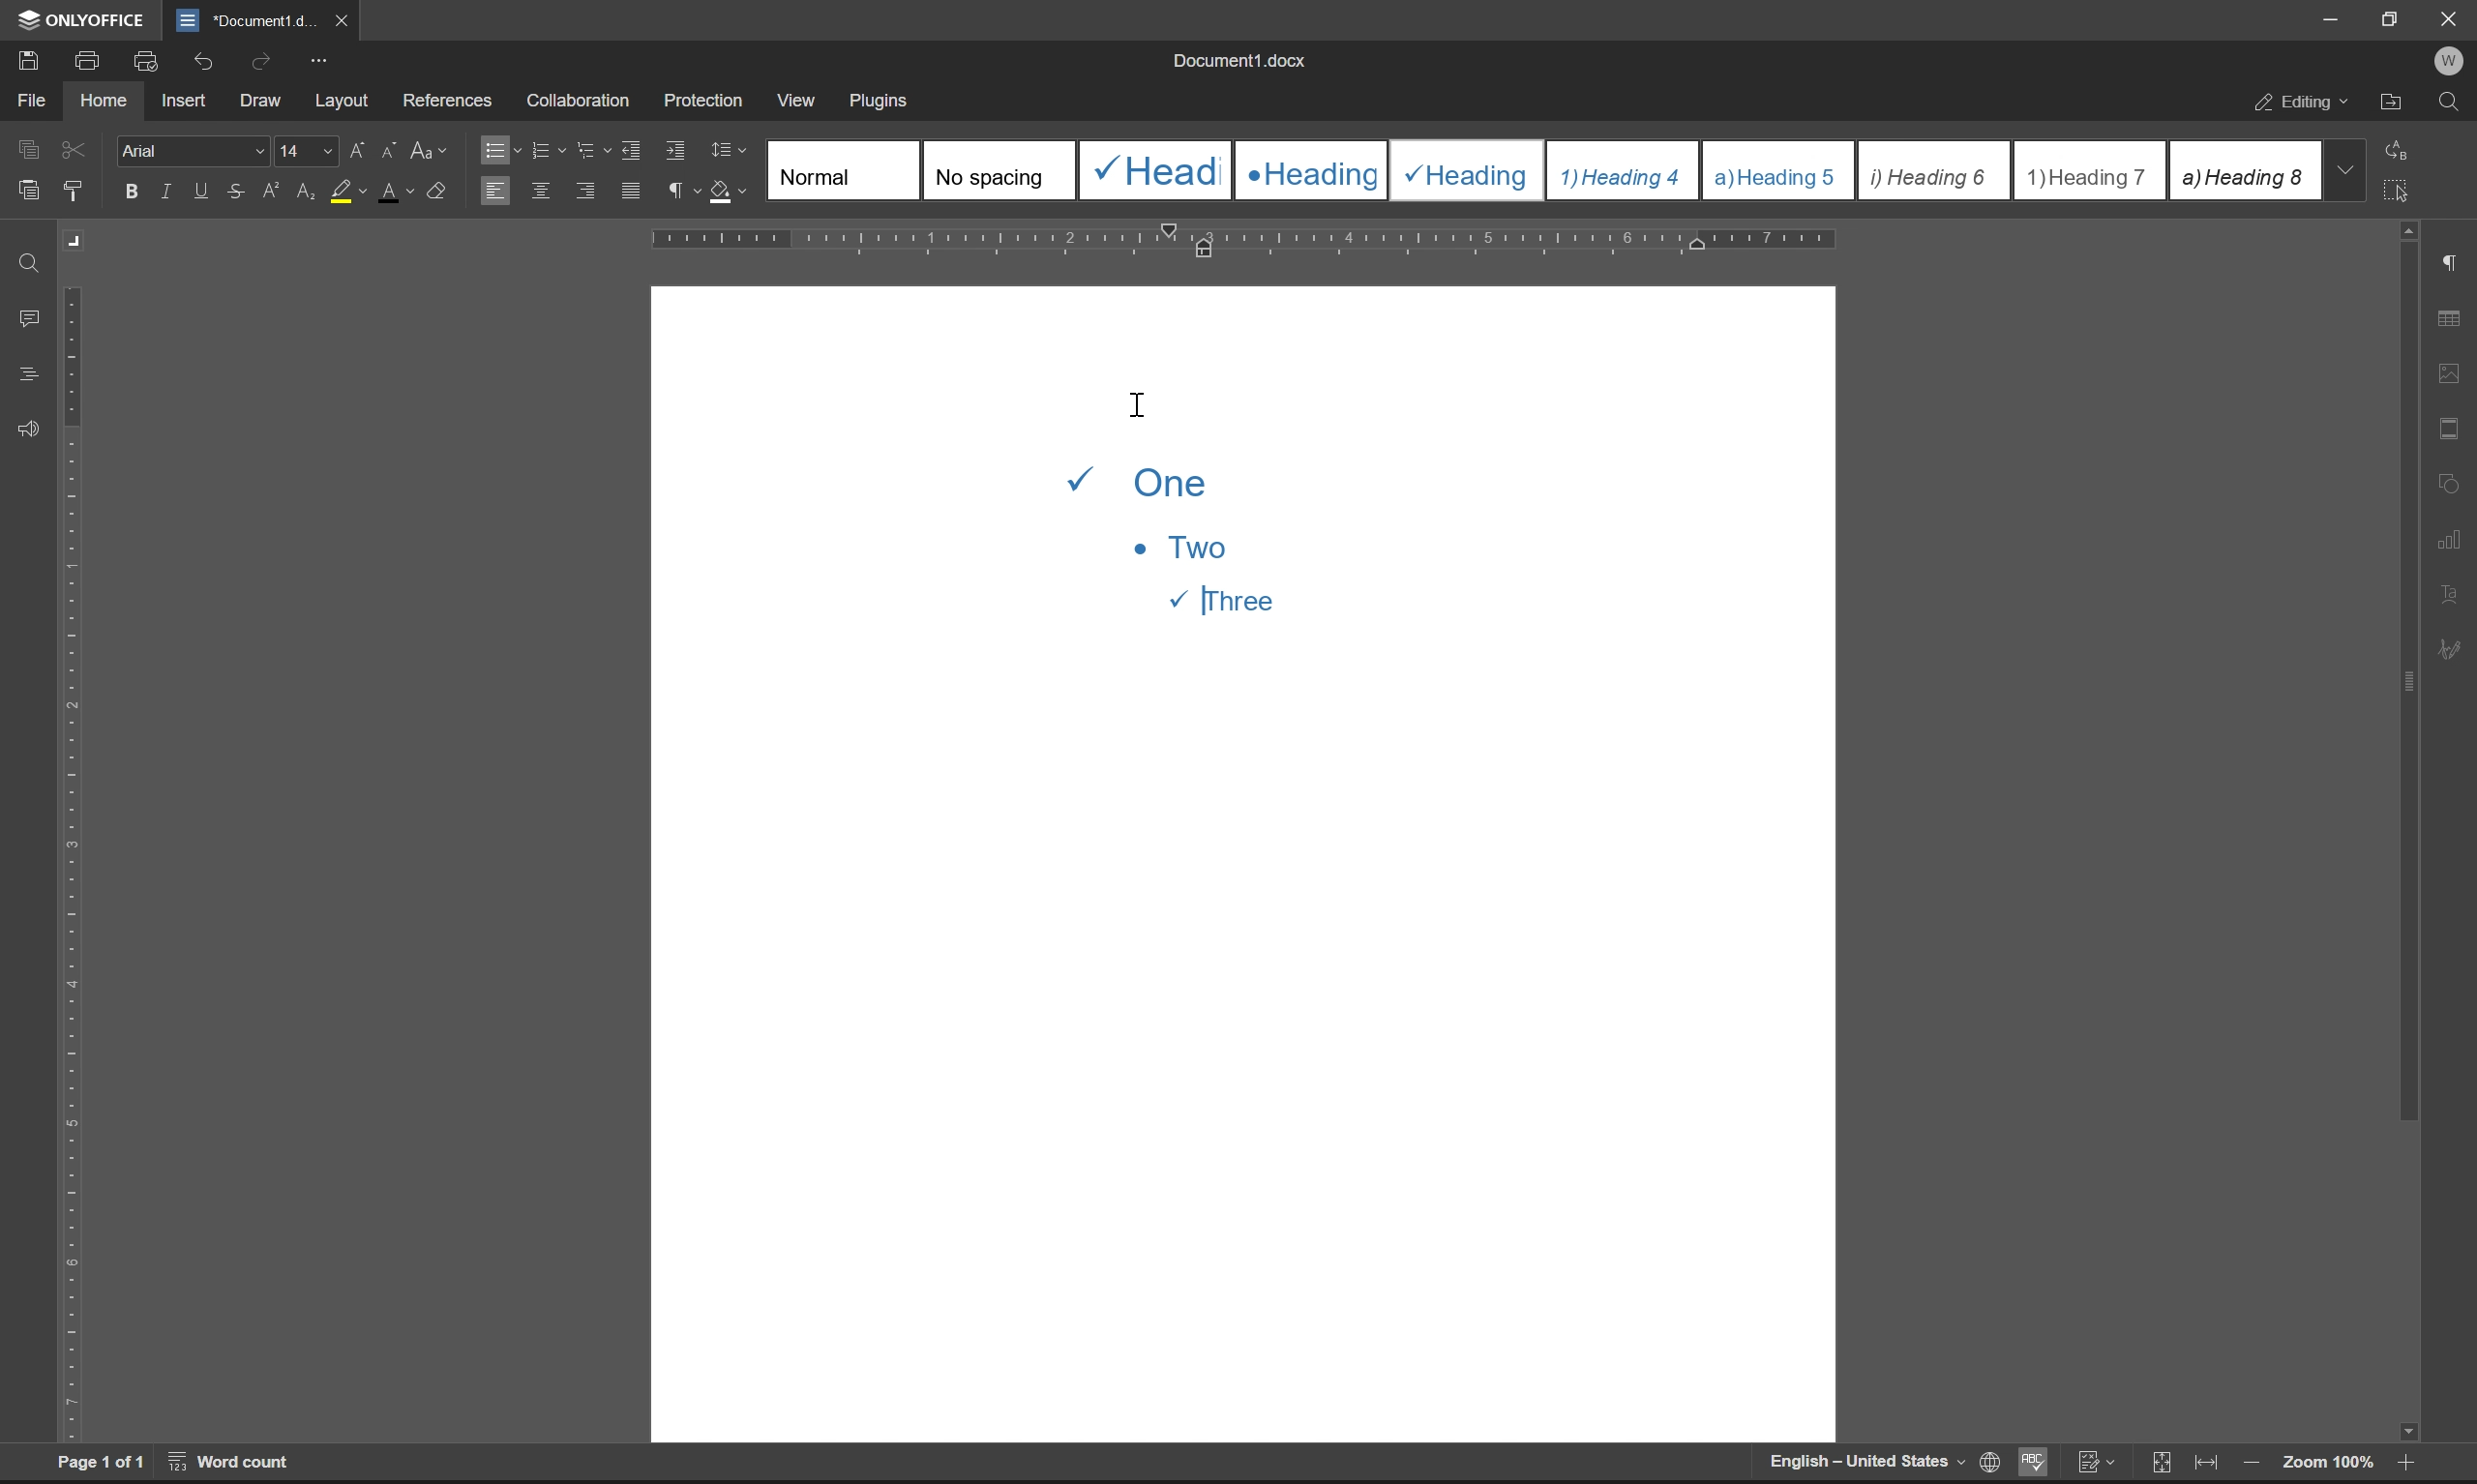 This screenshot has width=2477, height=1484. What do you see at coordinates (183, 99) in the screenshot?
I see `insert` at bounding box center [183, 99].